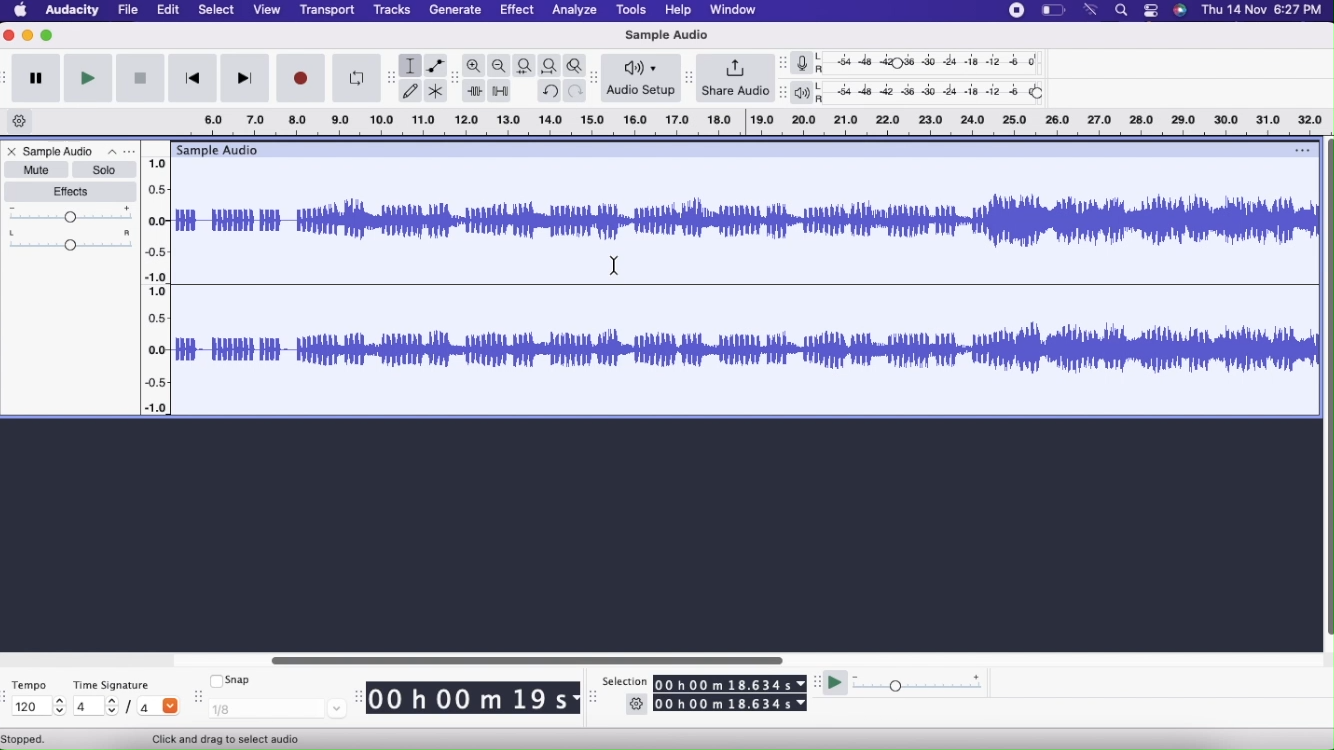 The image size is (1334, 750). Describe the element at coordinates (807, 62) in the screenshot. I see `Record meter` at that location.